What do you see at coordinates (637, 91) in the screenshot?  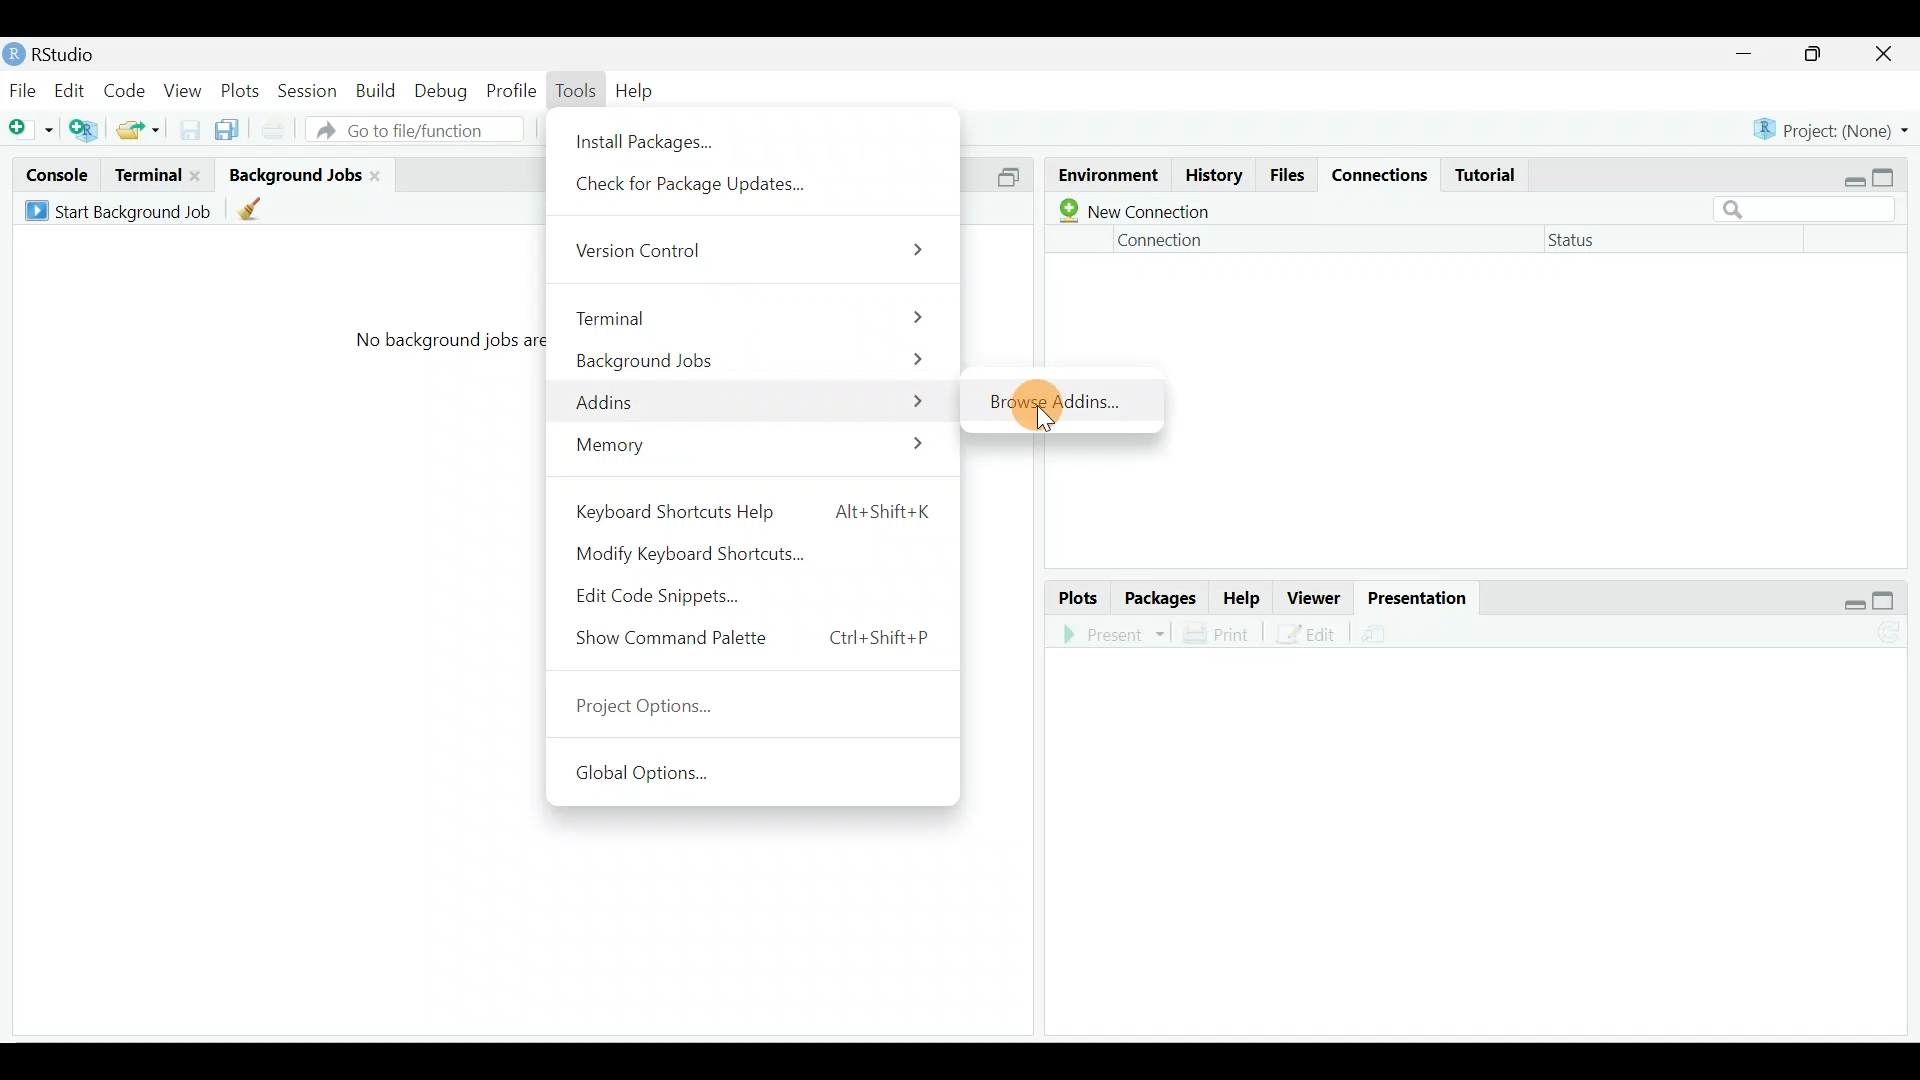 I see `Help` at bounding box center [637, 91].